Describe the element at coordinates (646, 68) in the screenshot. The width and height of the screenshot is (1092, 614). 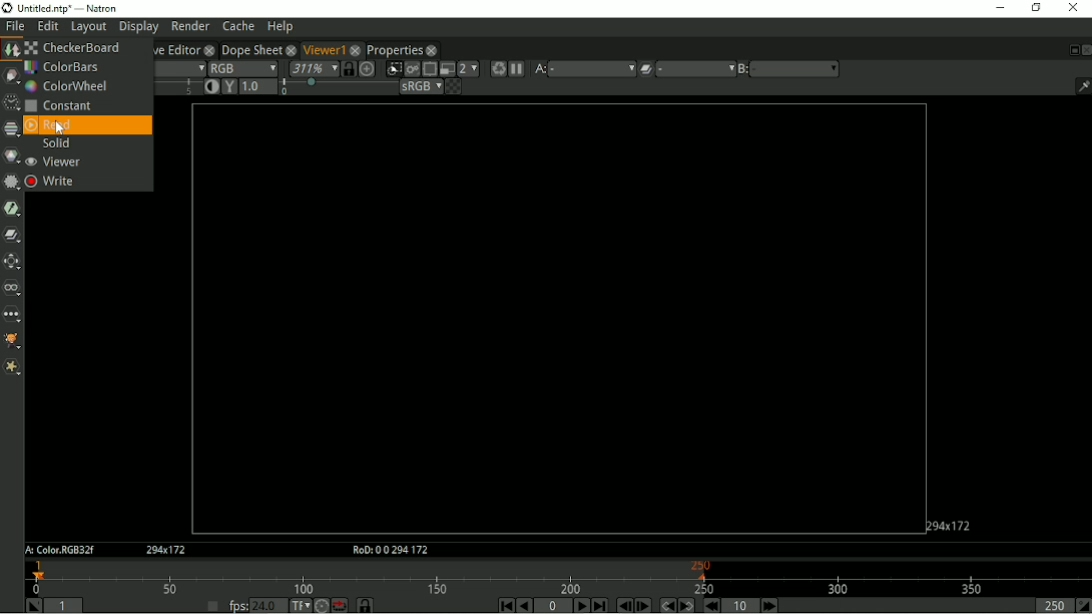
I see `Operation applied between A and B` at that location.